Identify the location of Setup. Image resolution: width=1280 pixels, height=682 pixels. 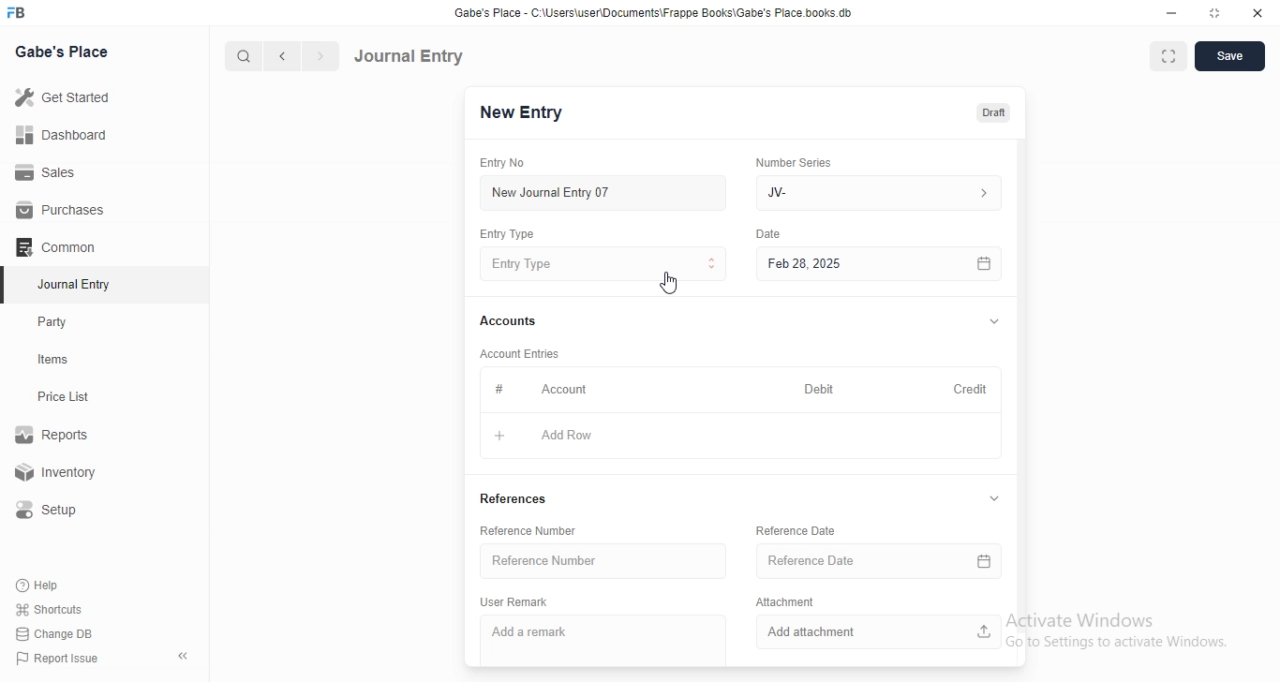
(54, 510).